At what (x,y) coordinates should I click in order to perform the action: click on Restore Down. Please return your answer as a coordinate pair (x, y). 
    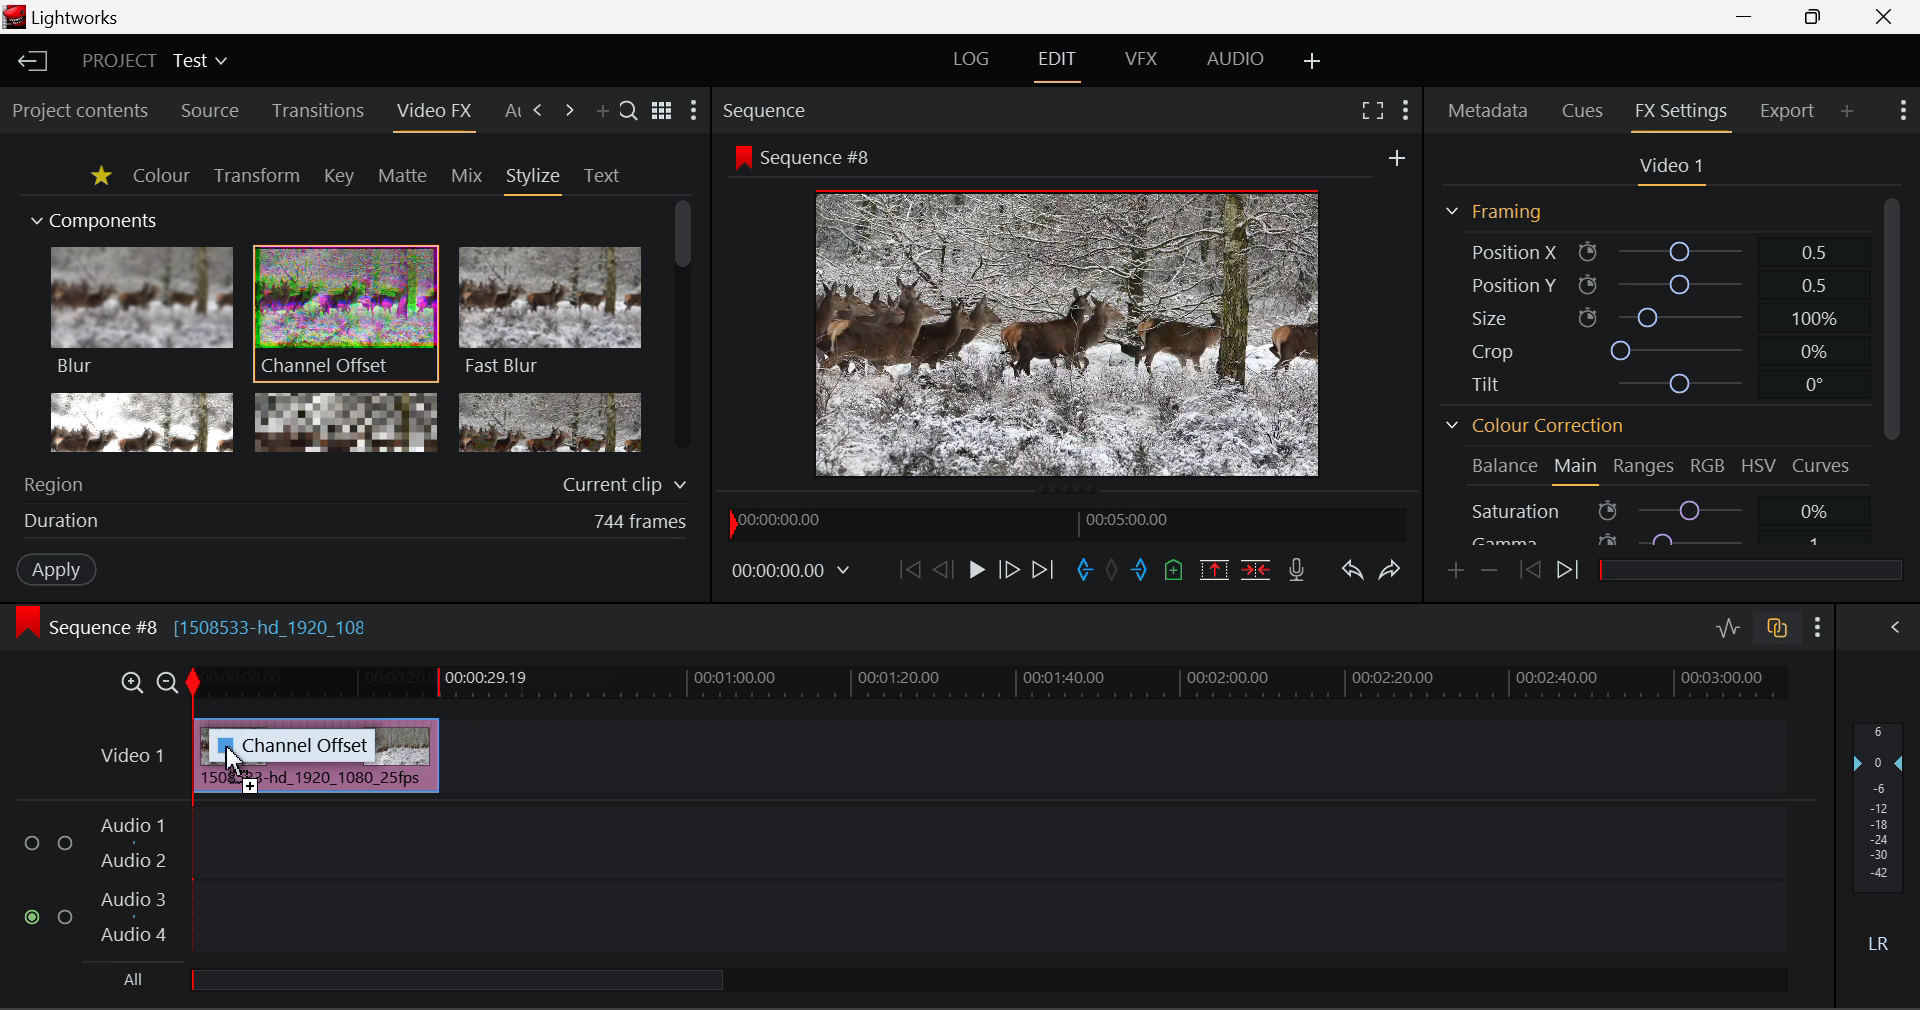
    Looking at the image, I should click on (1751, 18).